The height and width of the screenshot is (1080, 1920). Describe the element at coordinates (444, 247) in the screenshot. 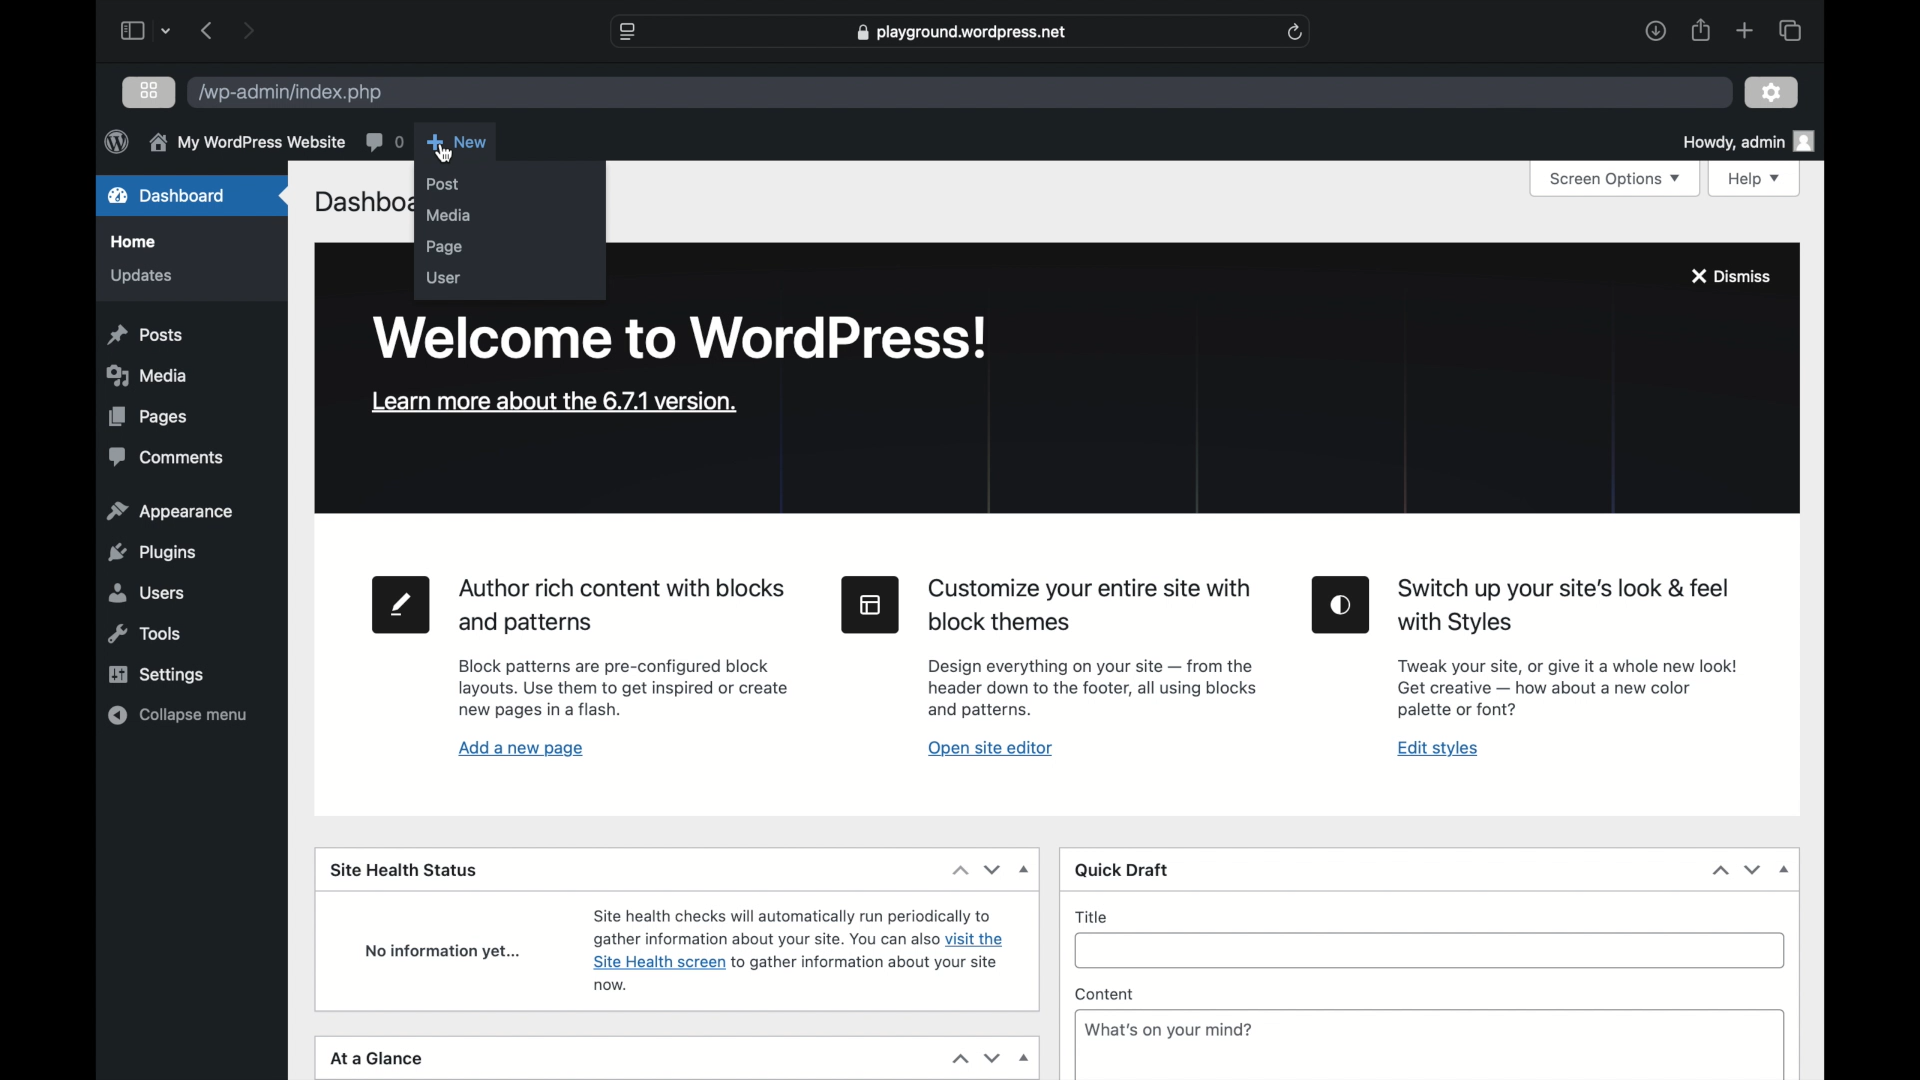

I see `page` at that location.